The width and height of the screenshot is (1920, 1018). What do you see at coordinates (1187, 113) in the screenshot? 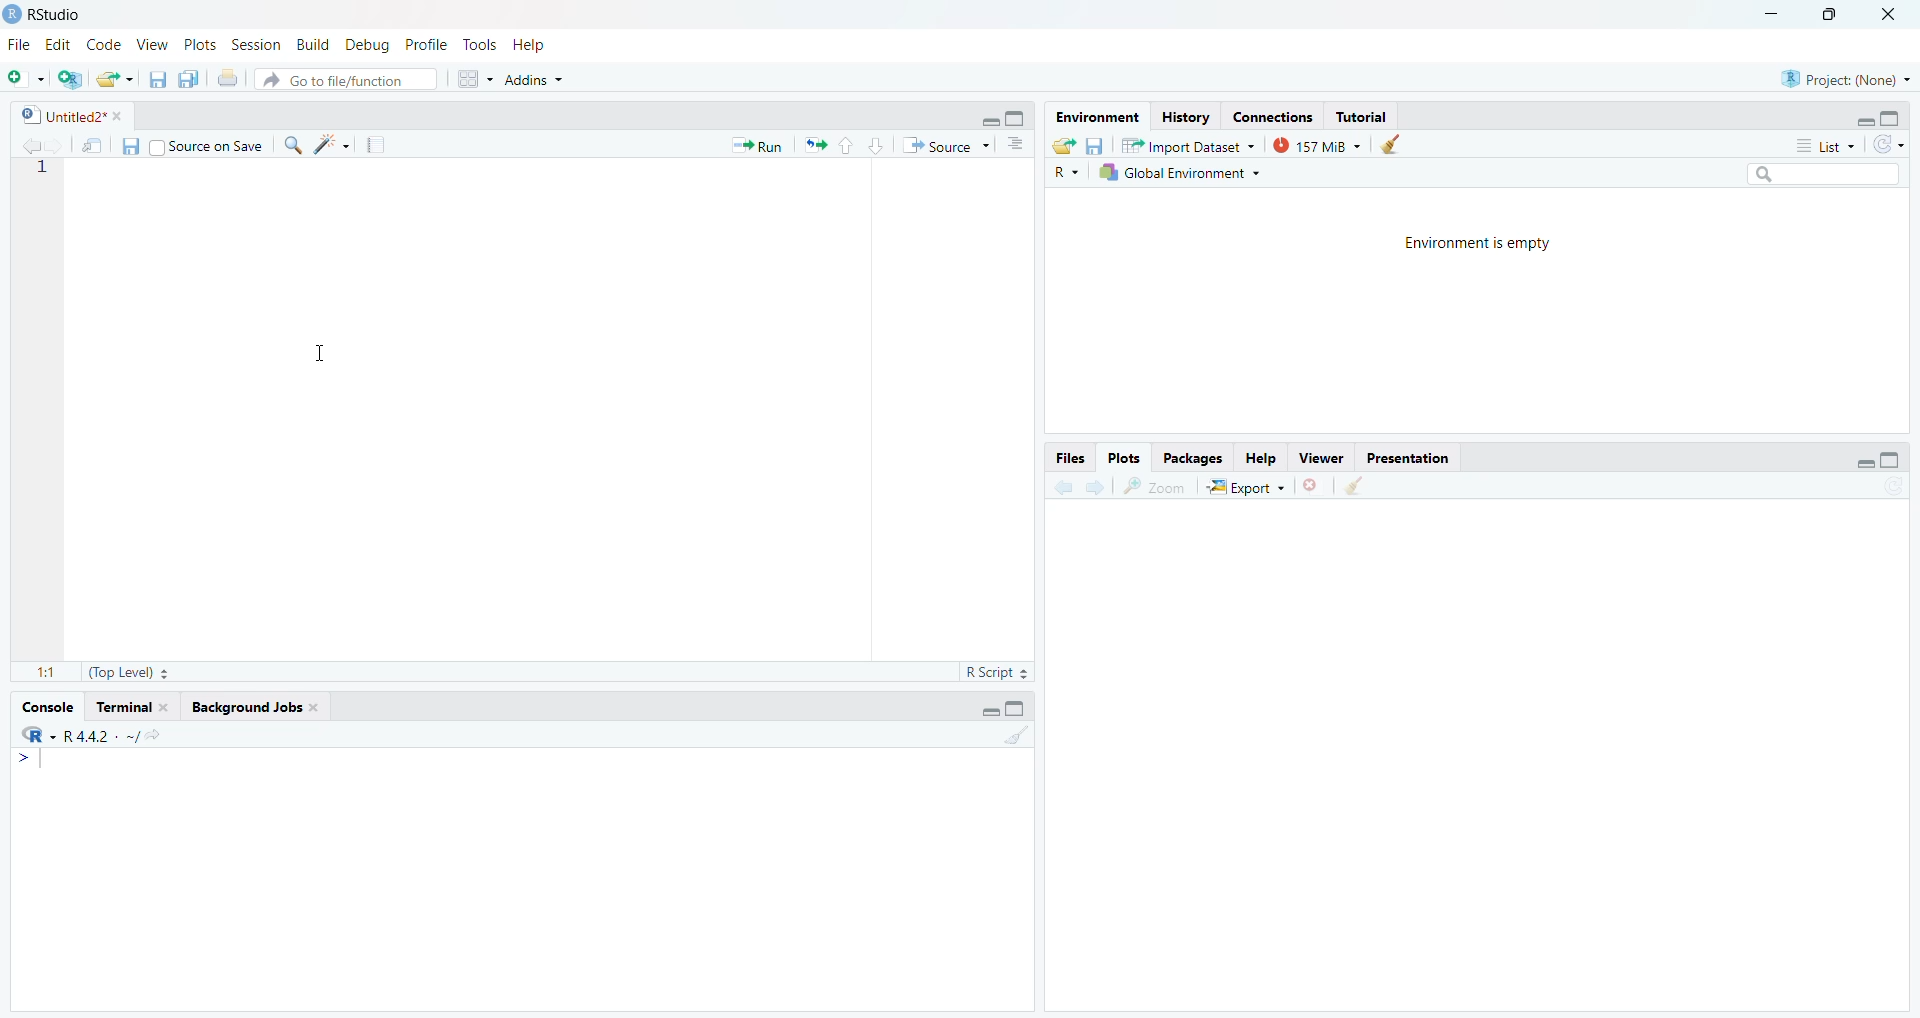
I see `History` at bounding box center [1187, 113].